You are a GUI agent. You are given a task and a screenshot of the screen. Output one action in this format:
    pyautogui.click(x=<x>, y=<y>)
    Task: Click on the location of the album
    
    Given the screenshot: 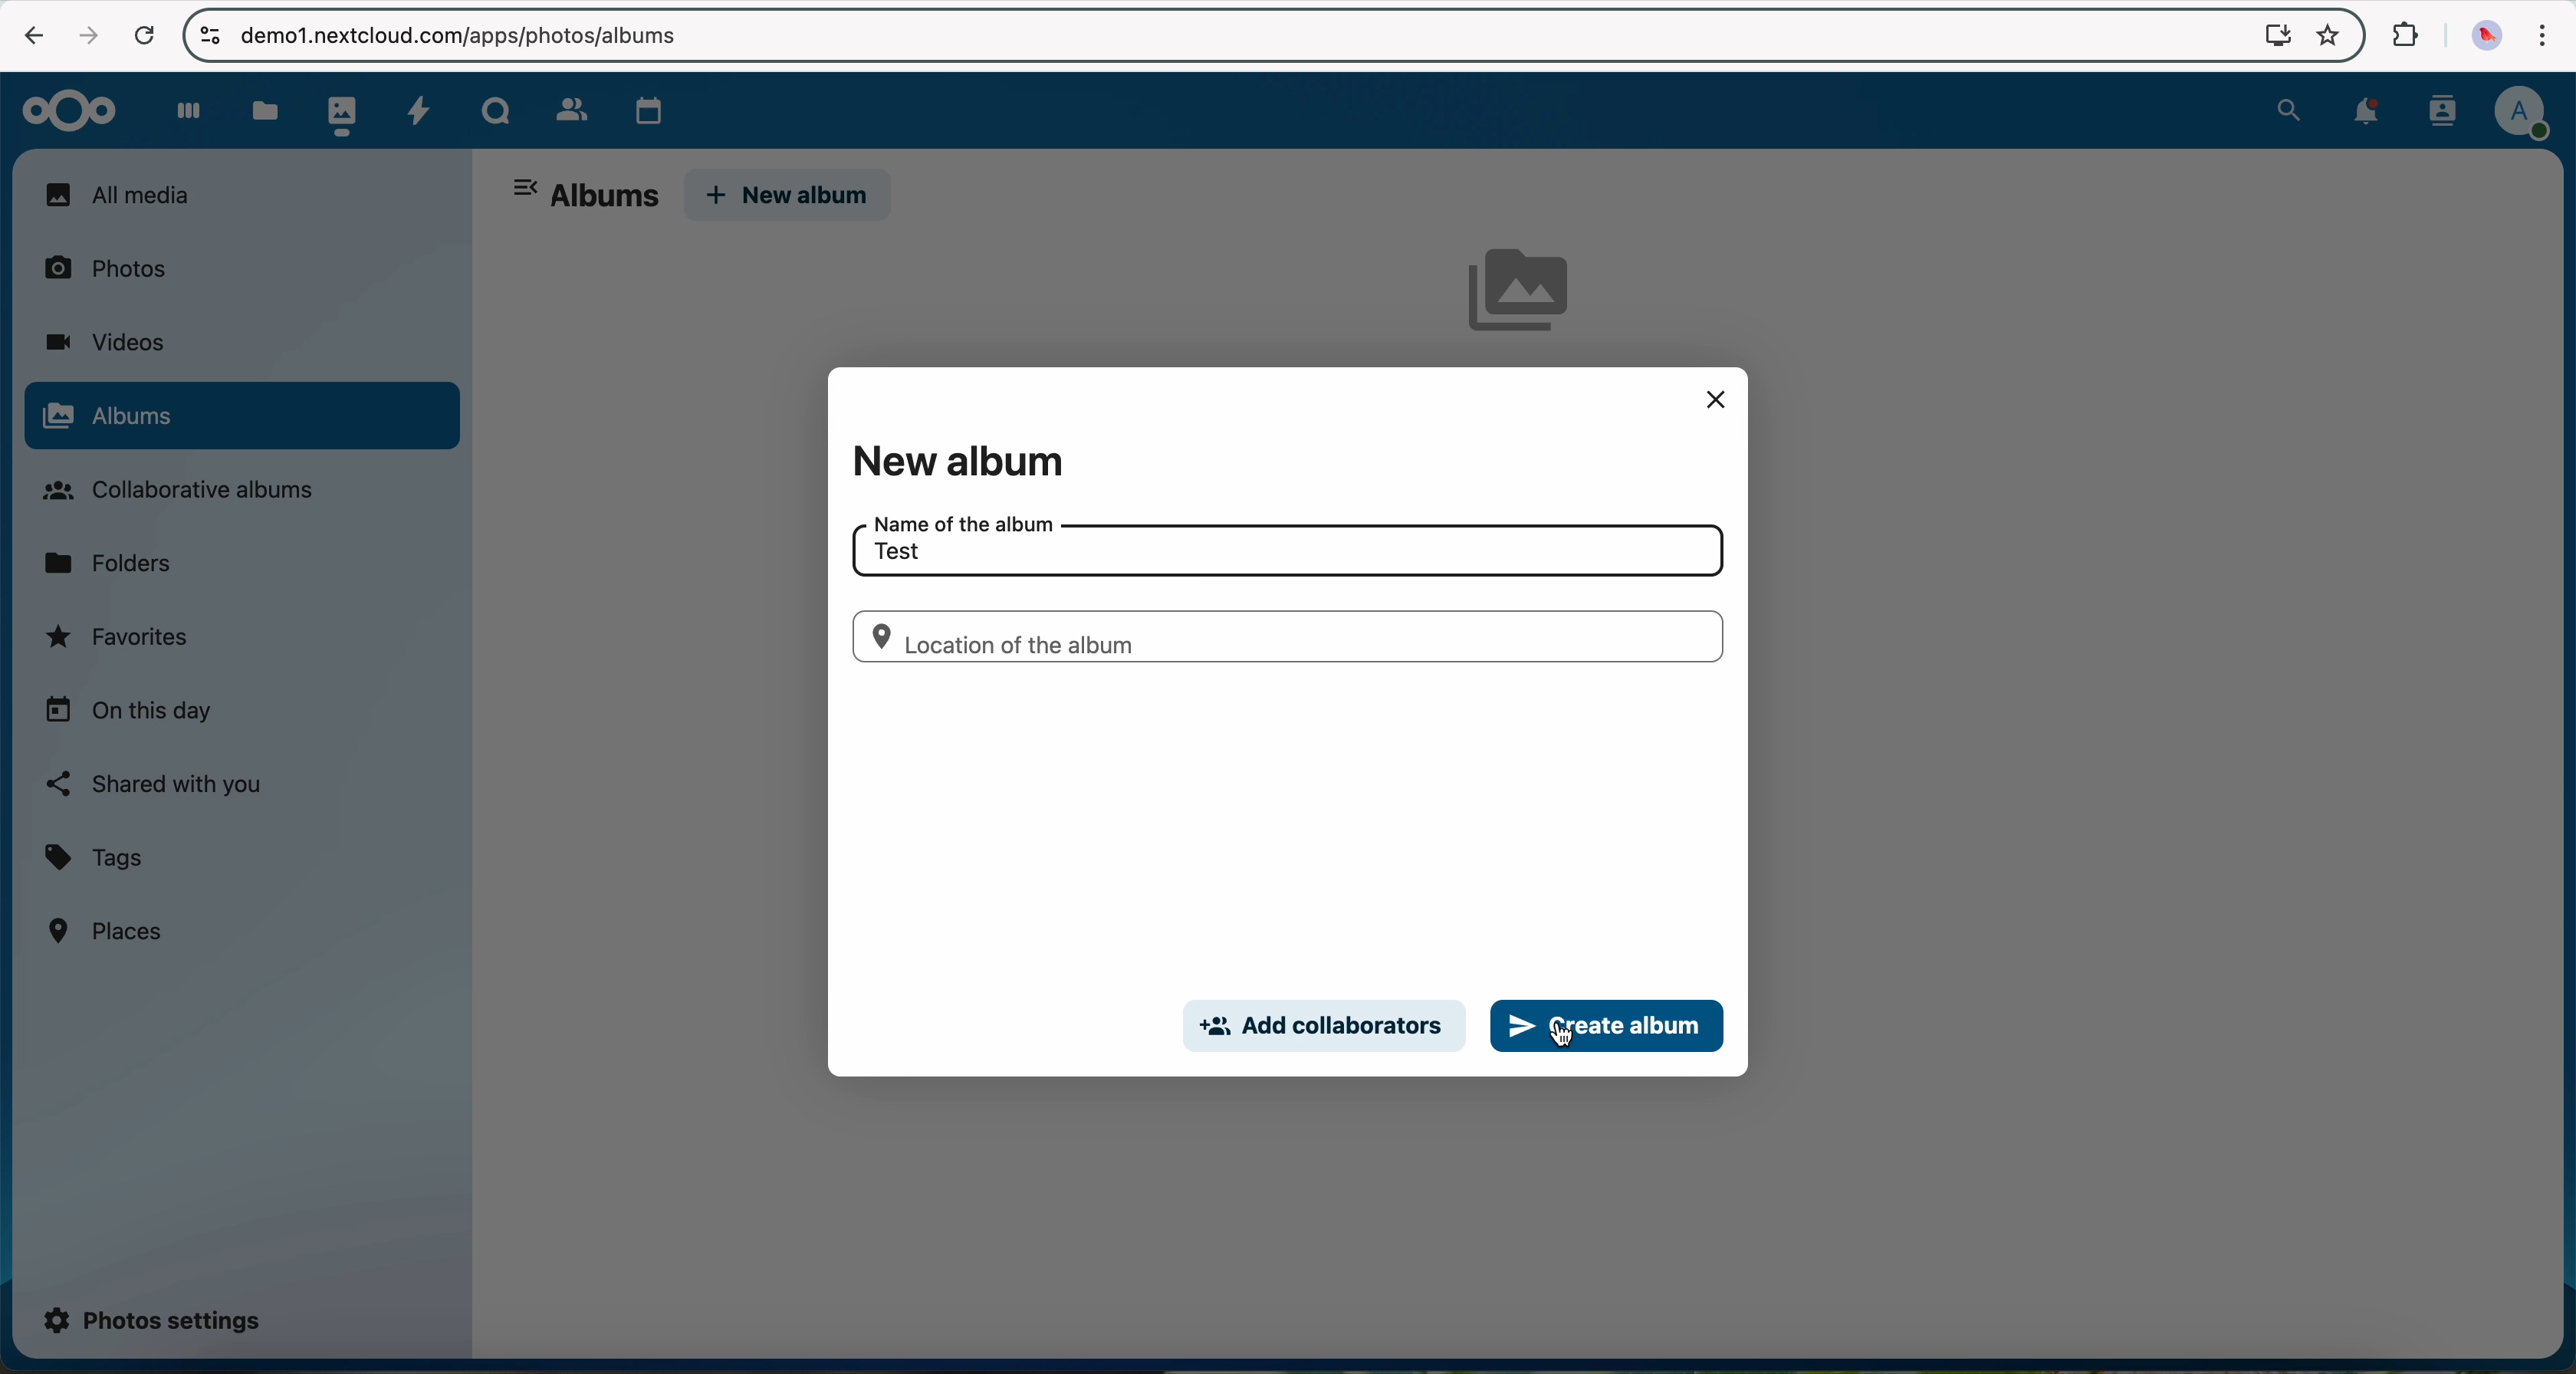 What is the action you would take?
    pyautogui.click(x=1285, y=636)
    